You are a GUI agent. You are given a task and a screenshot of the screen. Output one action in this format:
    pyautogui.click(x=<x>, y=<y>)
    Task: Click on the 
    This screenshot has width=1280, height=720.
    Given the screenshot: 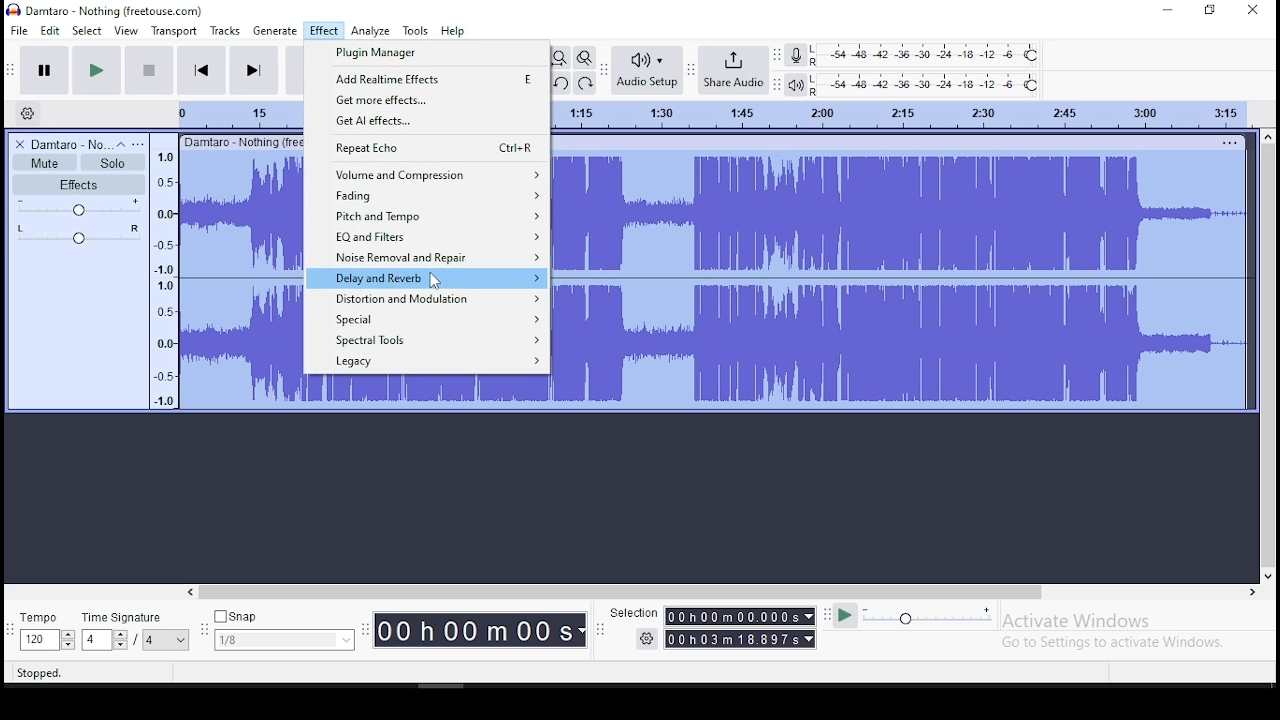 What is the action you would take?
    pyautogui.click(x=10, y=69)
    